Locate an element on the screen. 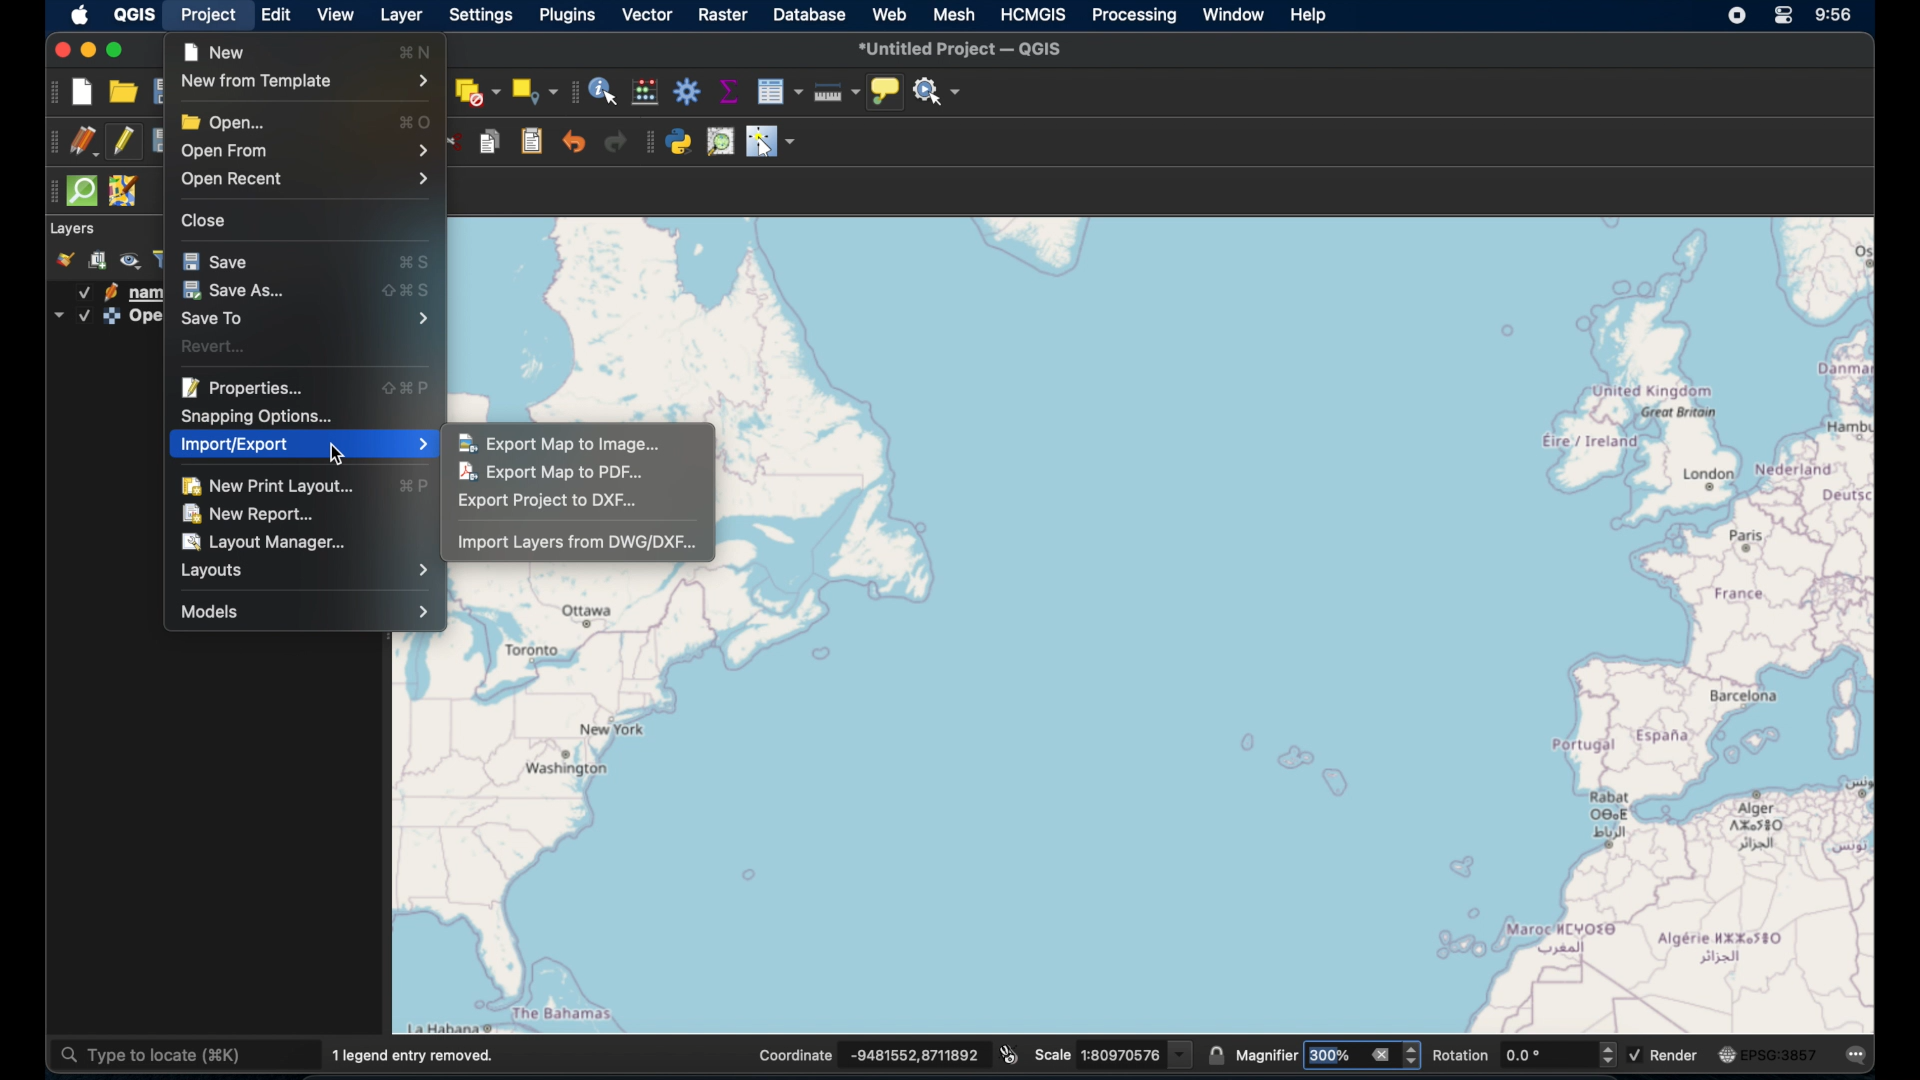 The height and width of the screenshot is (1080, 1920). vector is located at coordinates (647, 16).